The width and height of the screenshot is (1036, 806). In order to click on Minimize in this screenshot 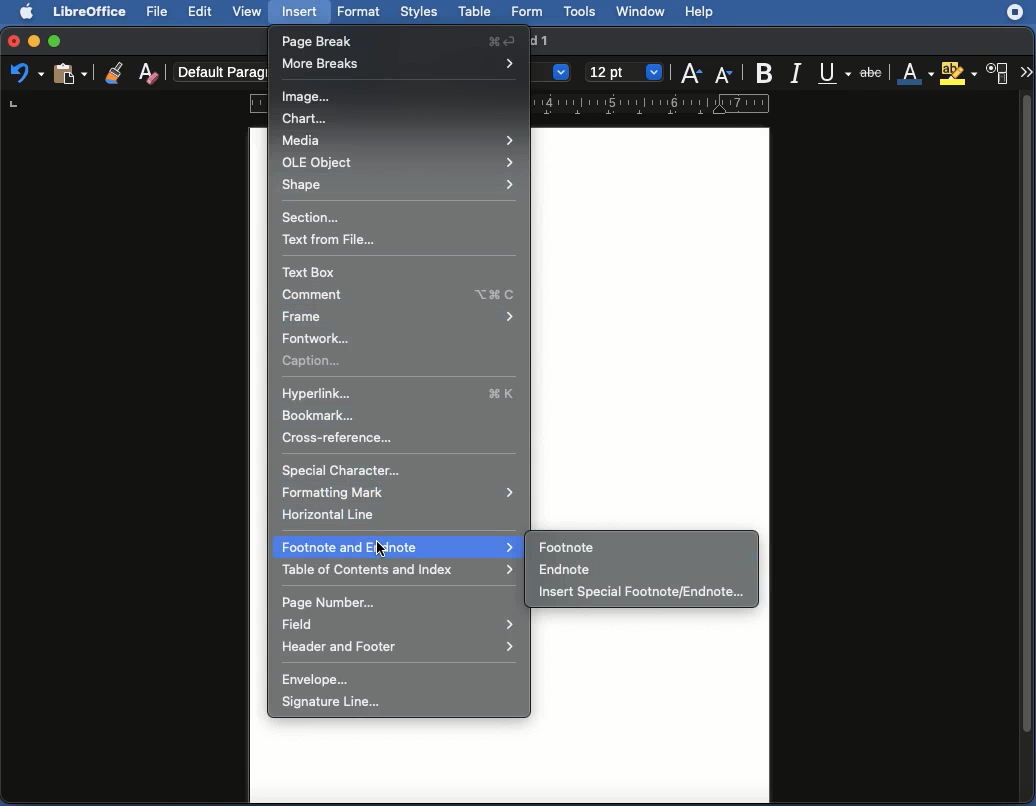, I will do `click(32, 40)`.